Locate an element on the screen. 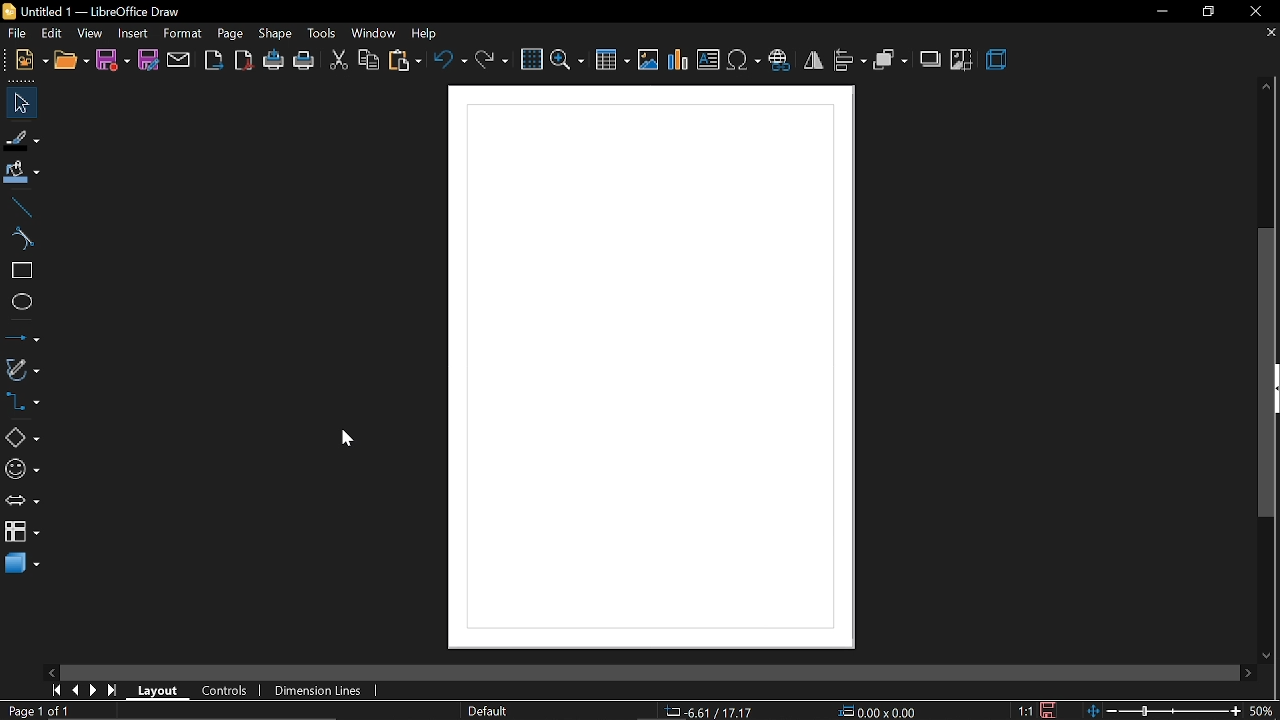 Image resolution: width=1280 pixels, height=720 pixels. insert is located at coordinates (130, 33).